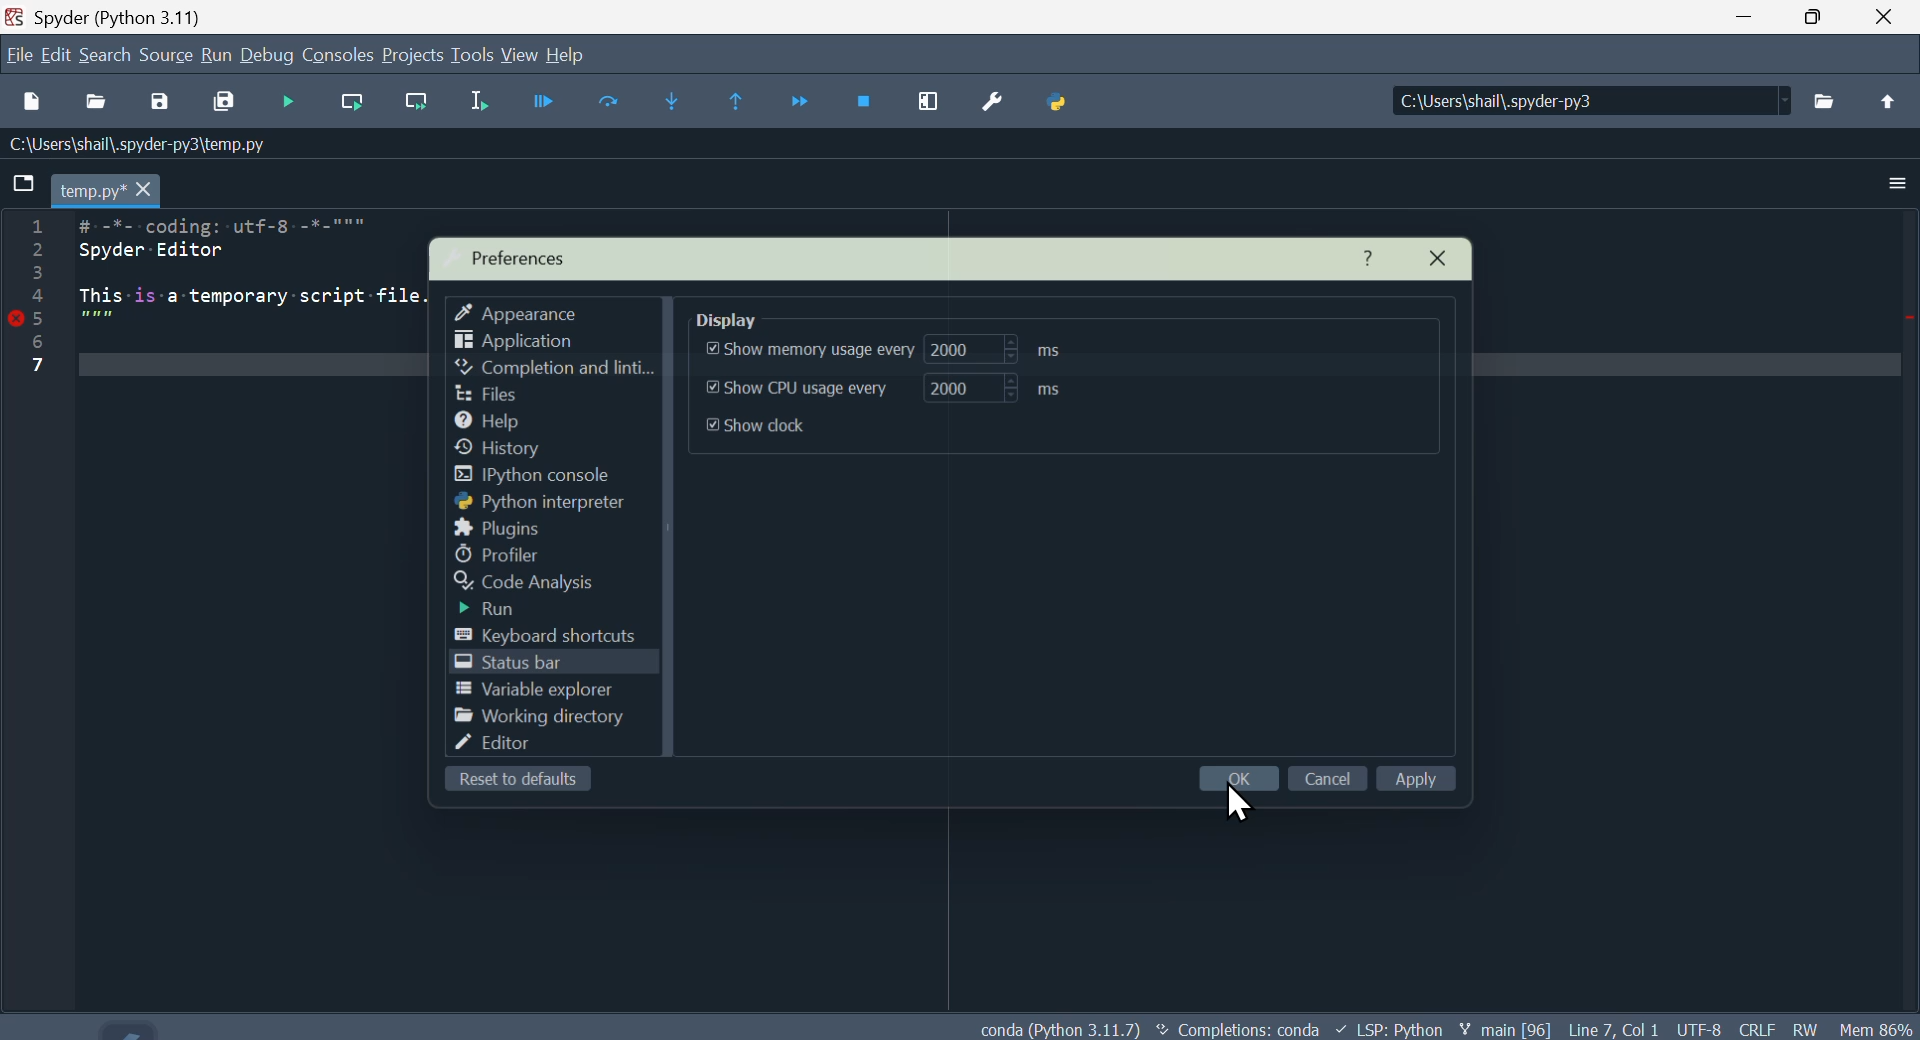 The height and width of the screenshot is (1040, 1920). What do you see at coordinates (358, 103) in the screenshot?
I see `Run current line` at bounding box center [358, 103].